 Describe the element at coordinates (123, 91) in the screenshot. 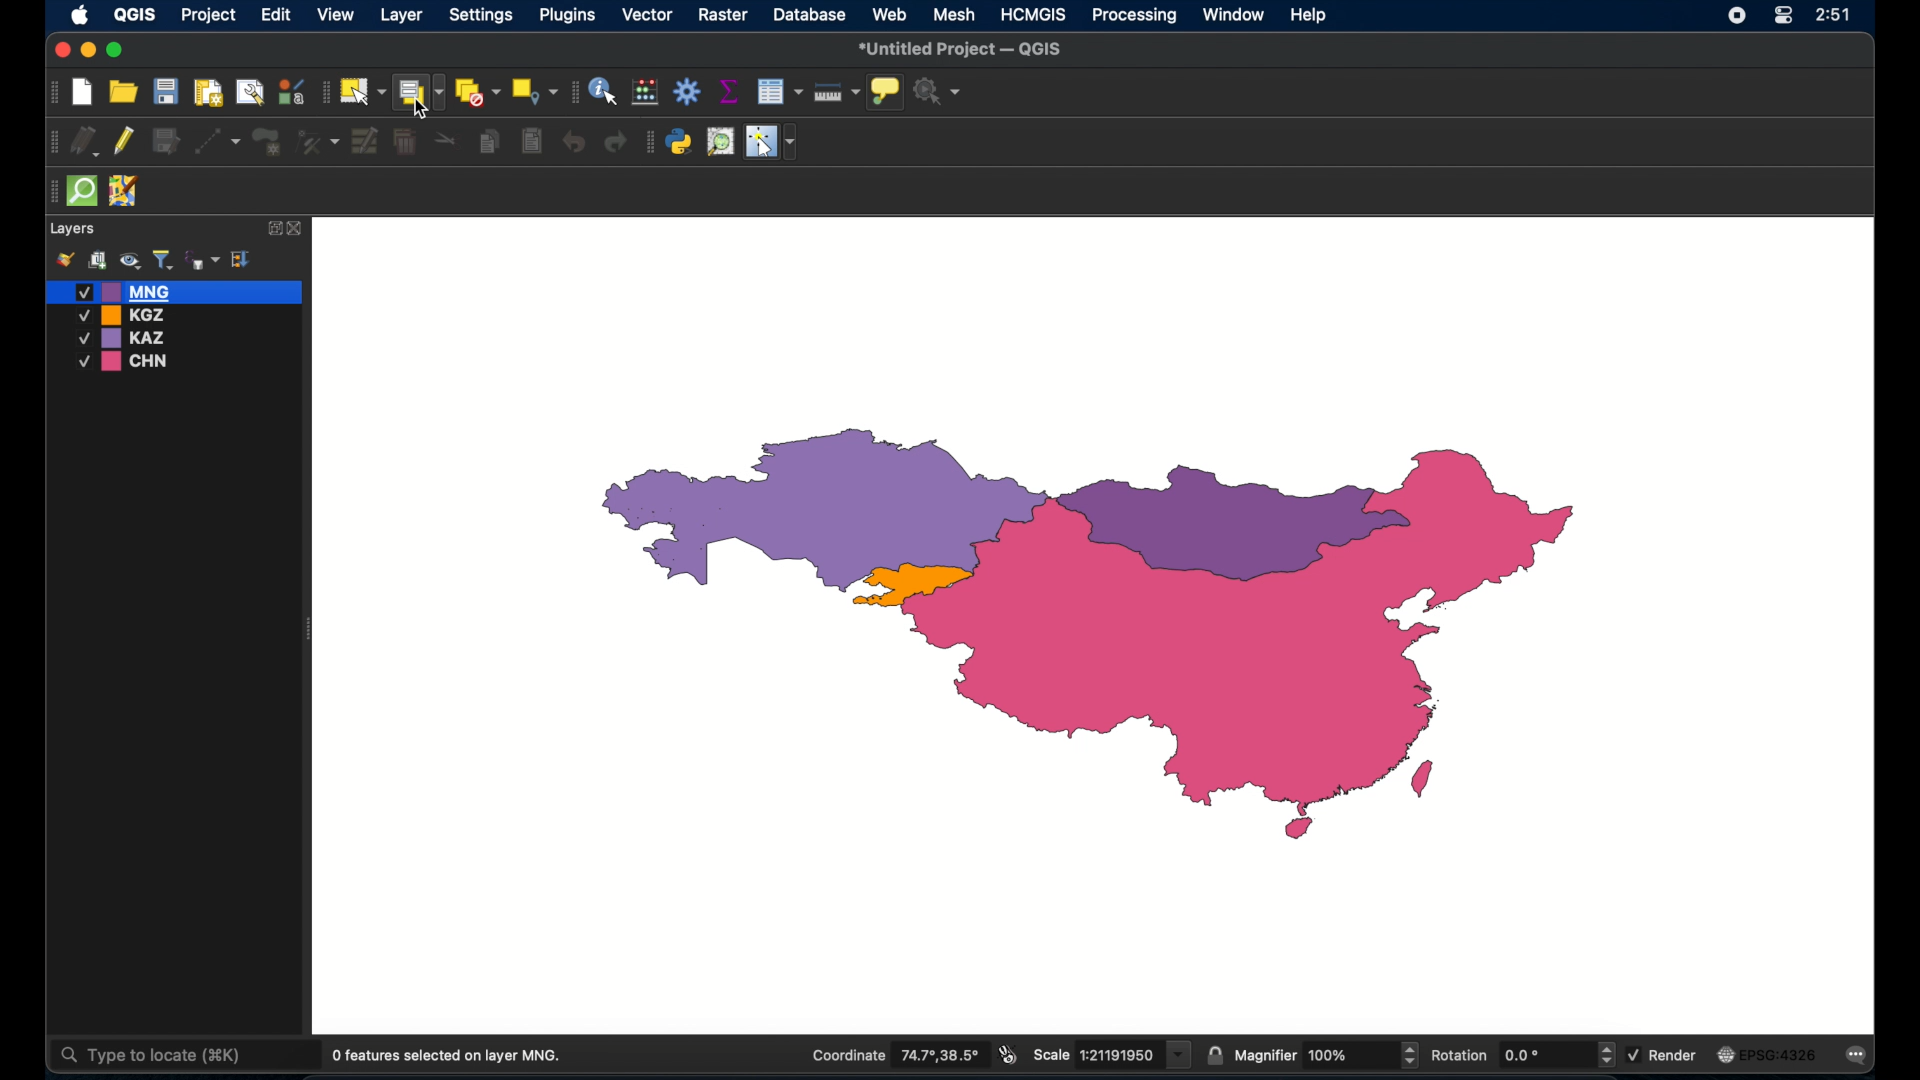

I see `open project` at that location.